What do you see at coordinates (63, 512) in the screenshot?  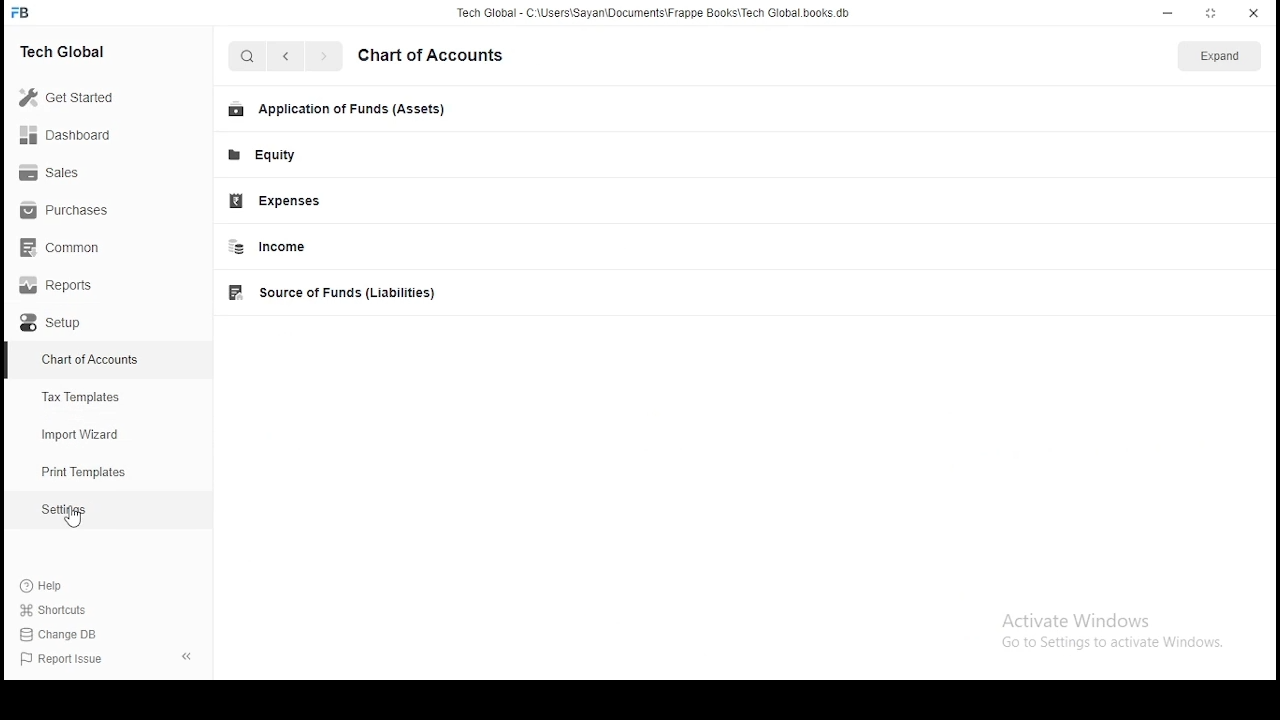 I see `Settings ` at bounding box center [63, 512].